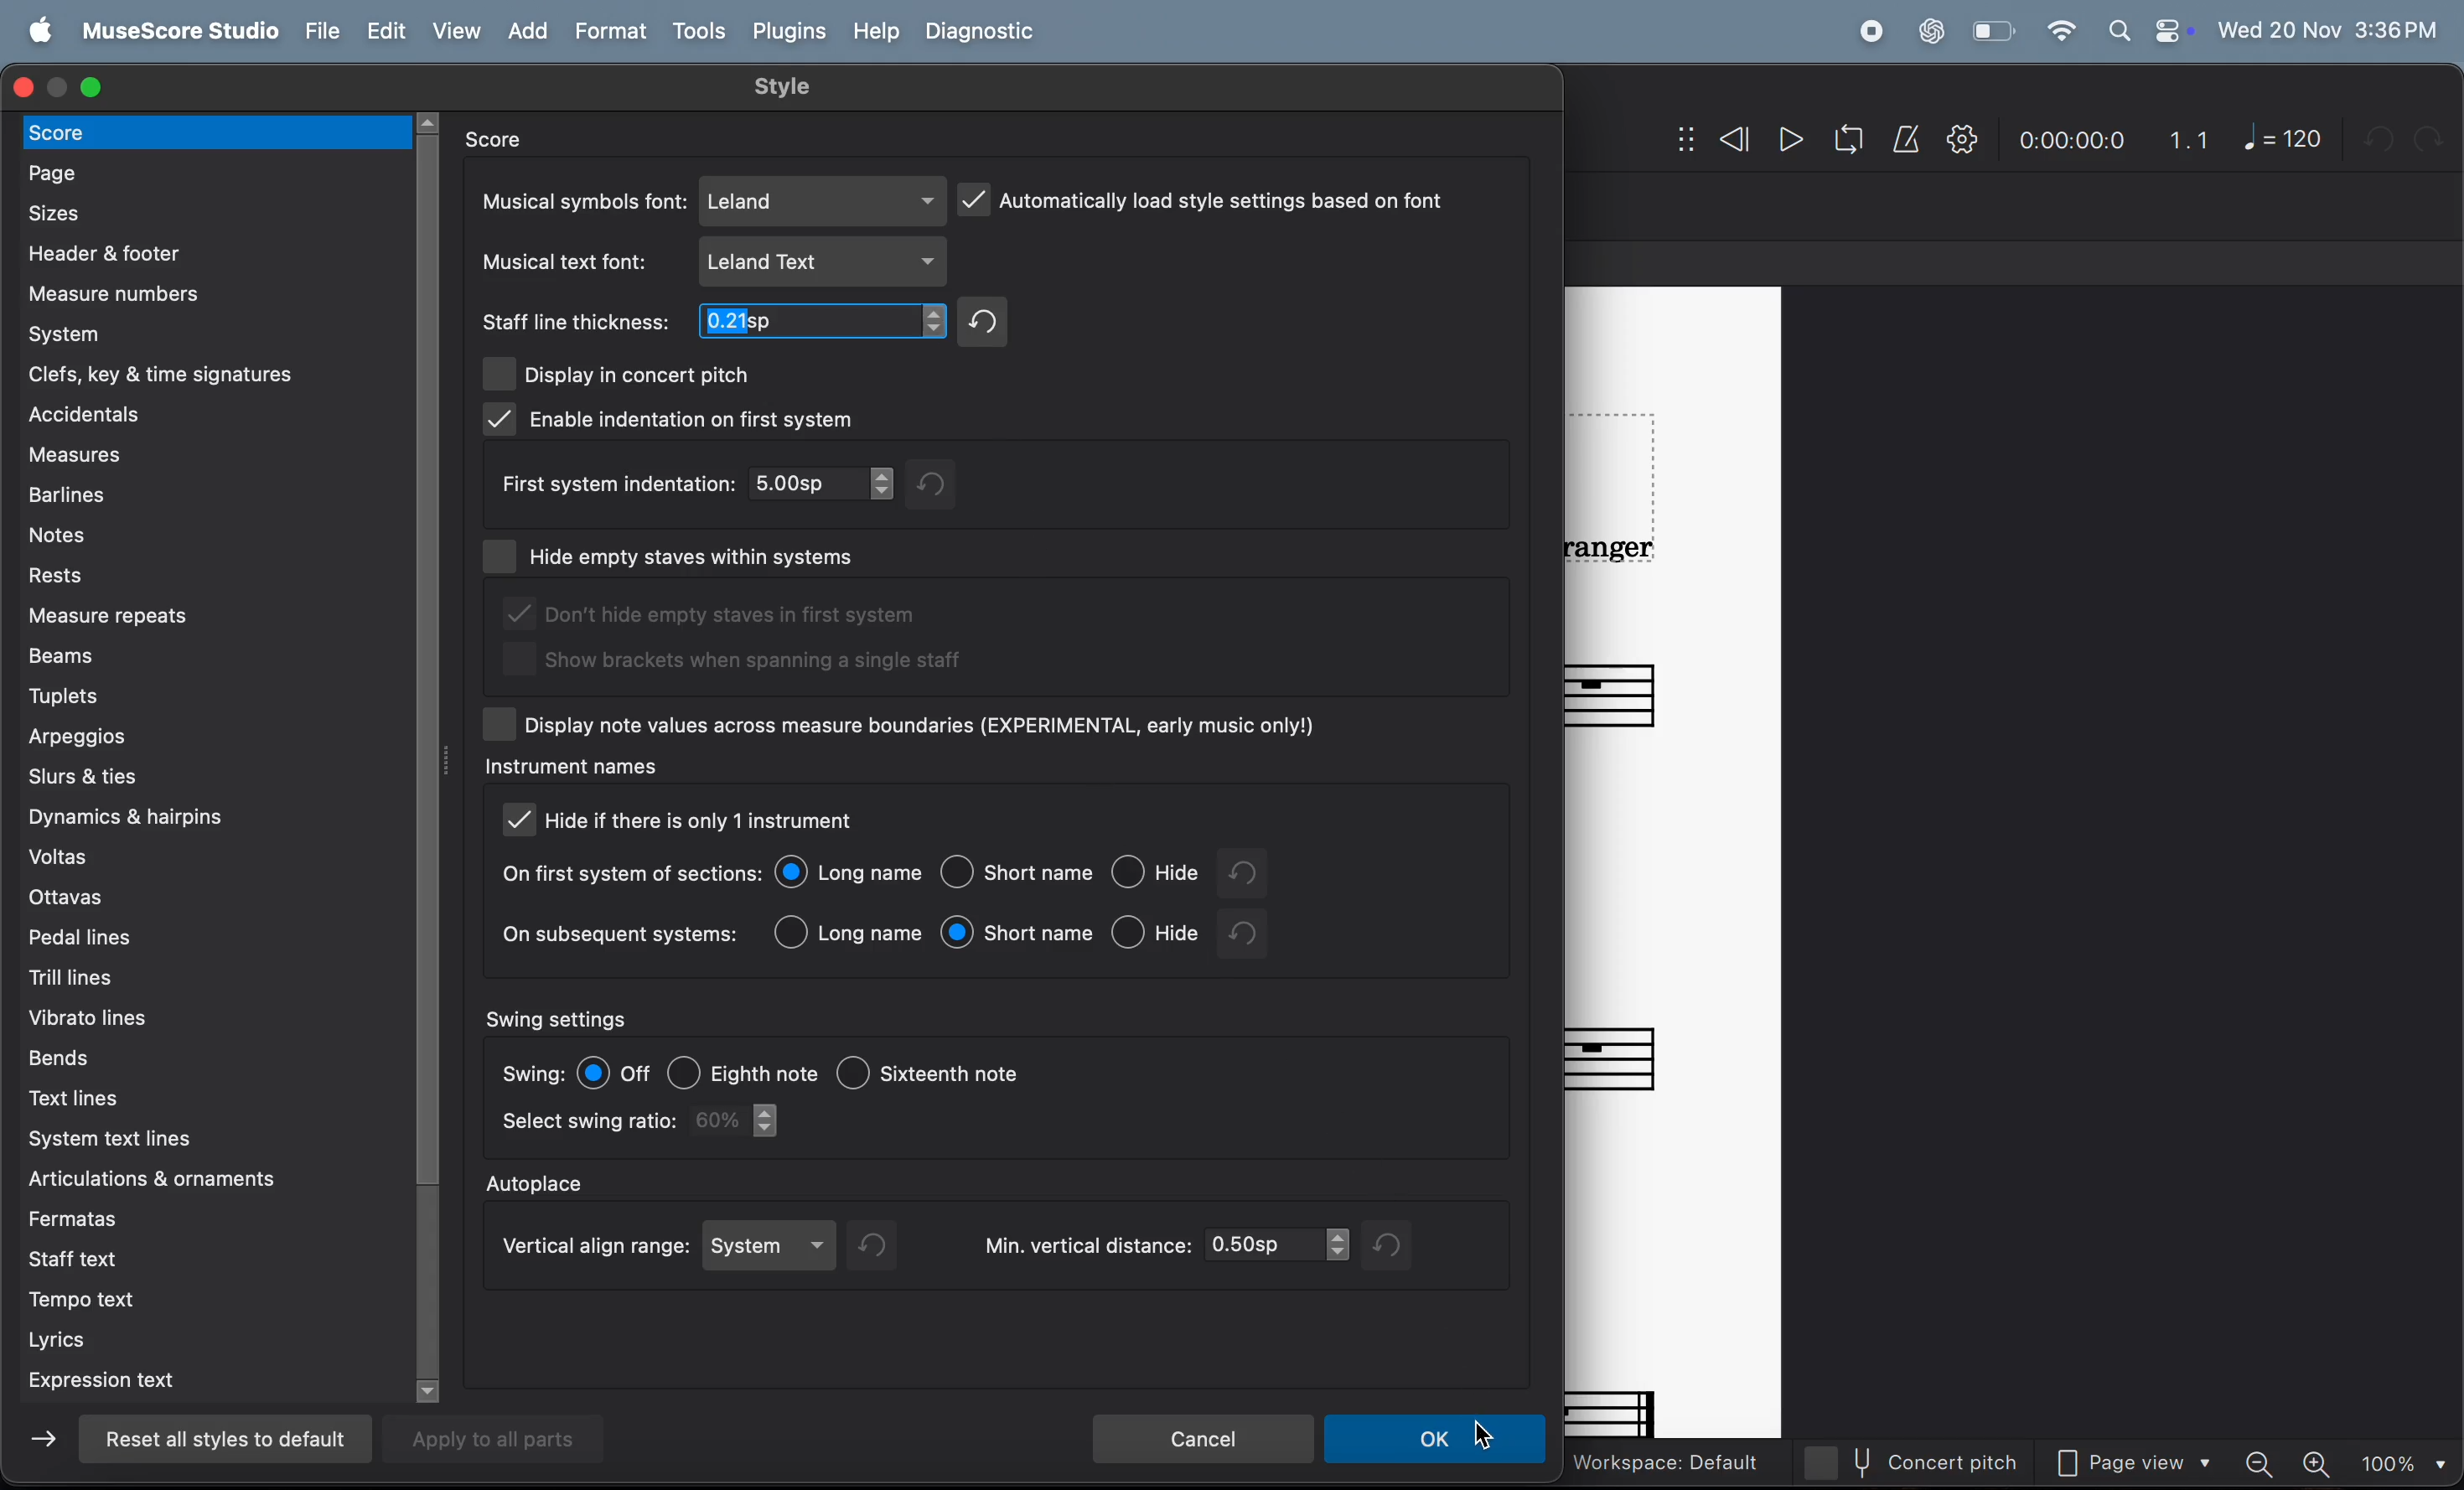  I want to click on reset all to default, so click(219, 1439).